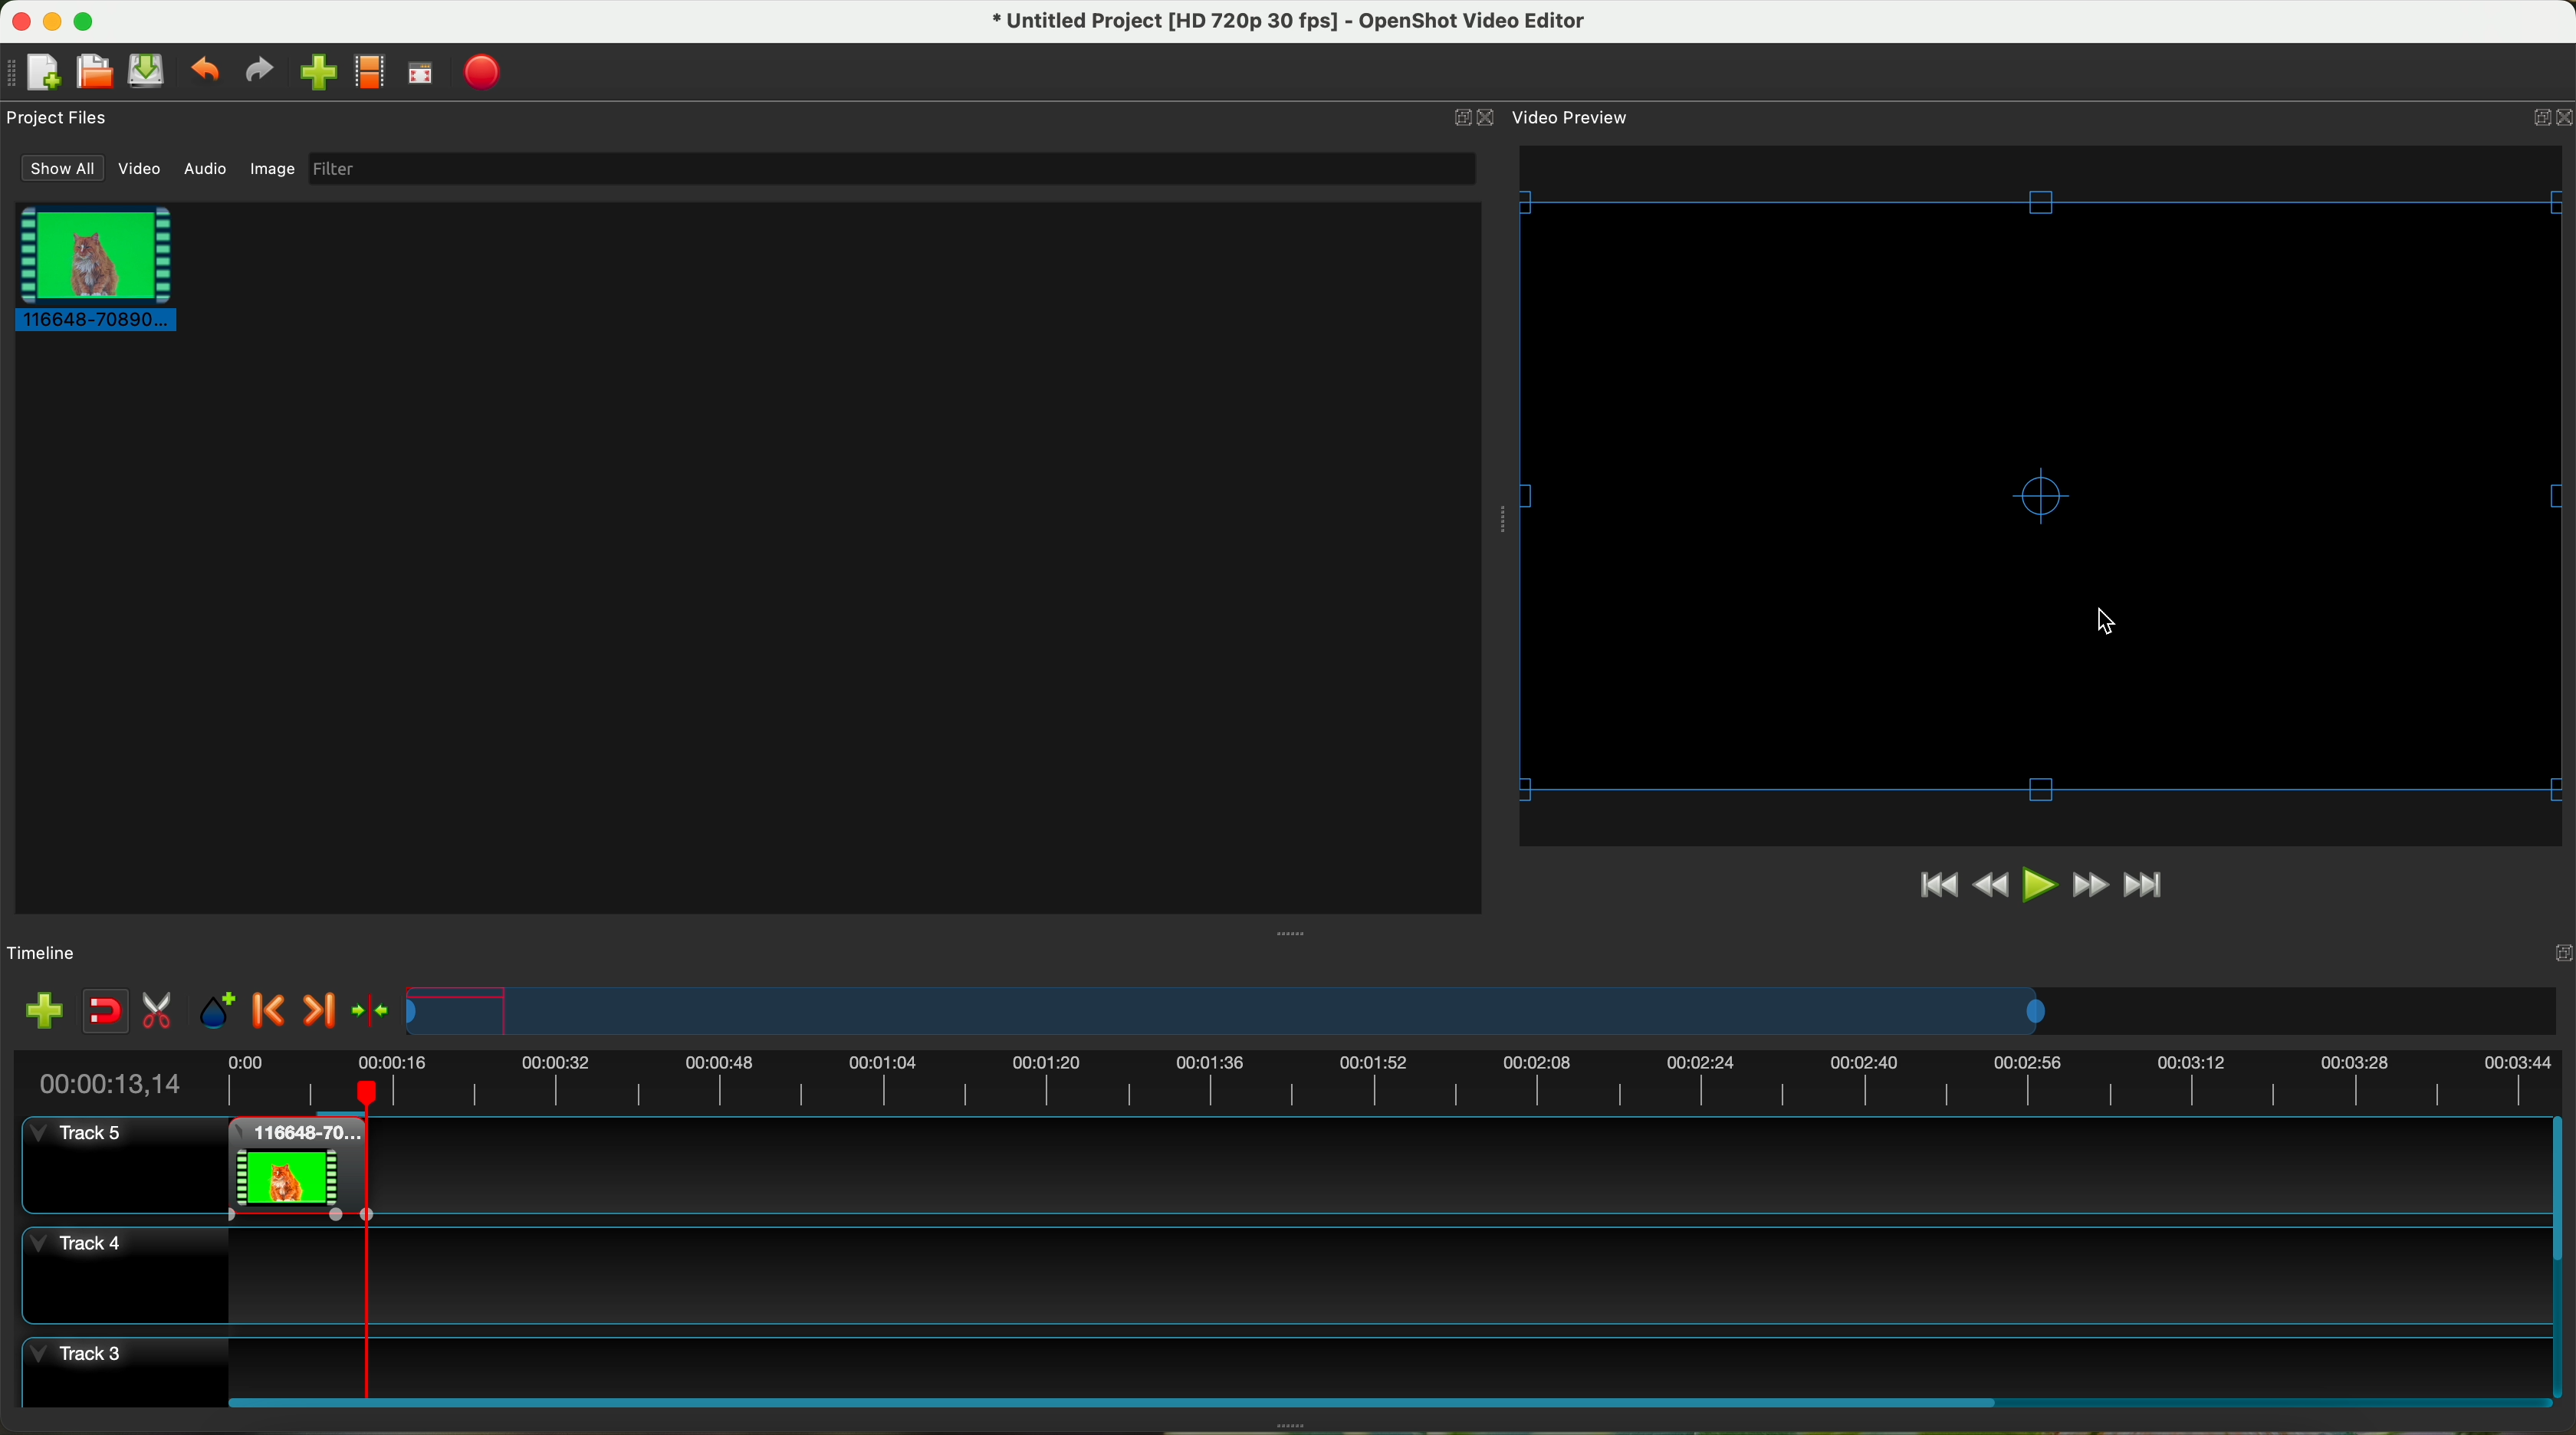  What do you see at coordinates (58, 168) in the screenshot?
I see `show all` at bounding box center [58, 168].